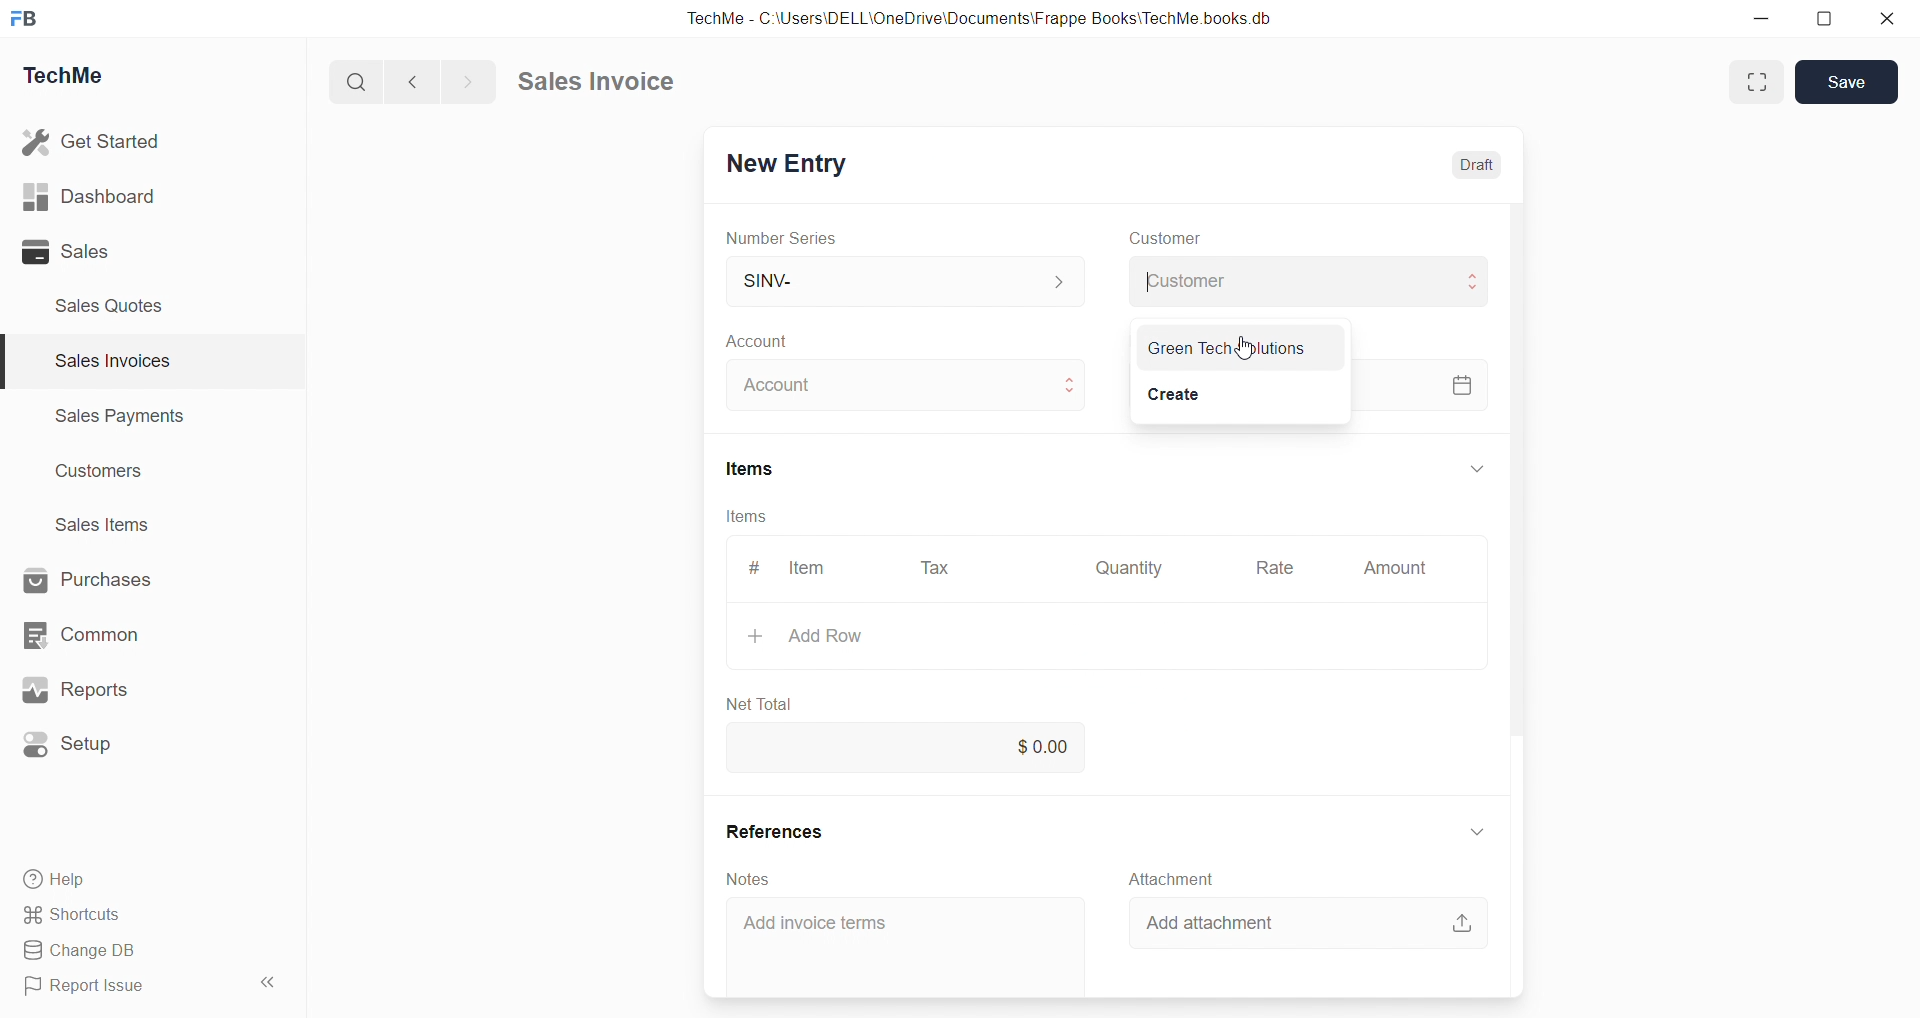 The image size is (1920, 1018). Describe the element at coordinates (1175, 395) in the screenshot. I see `Create` at that location.